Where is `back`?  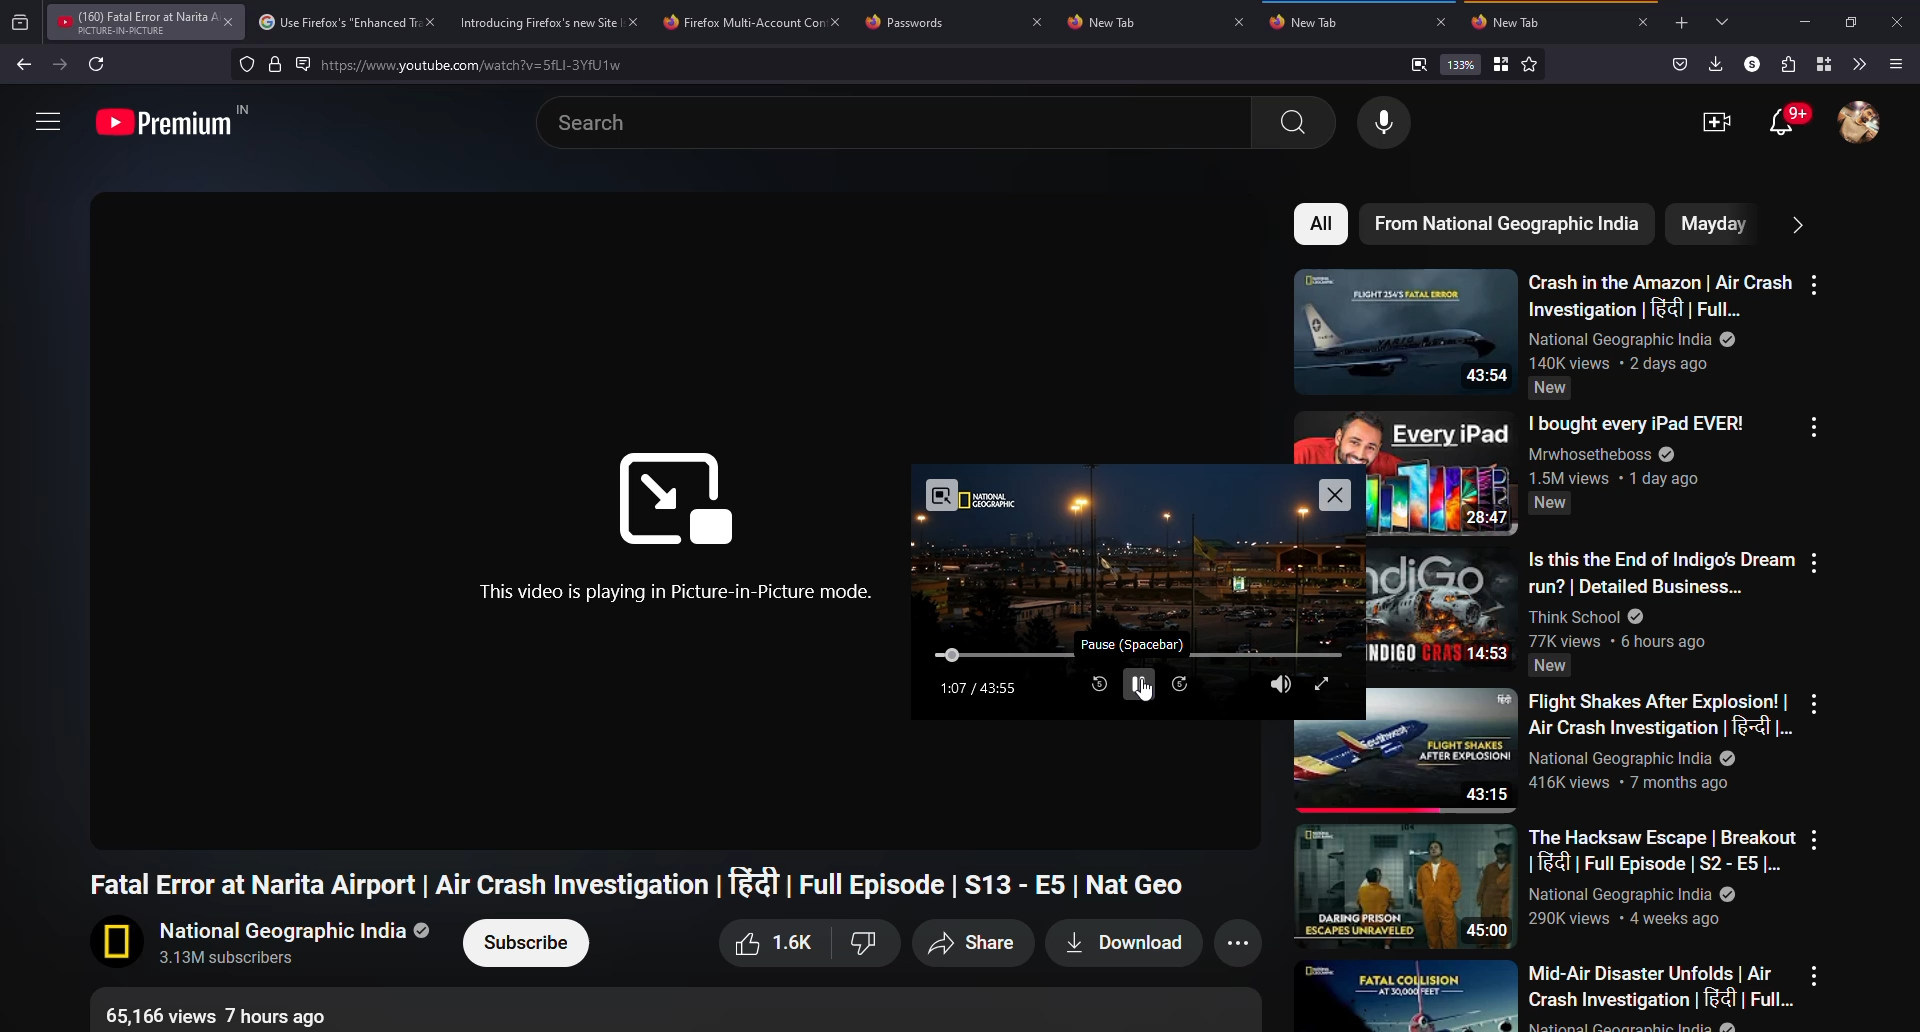
back is located at coordinates (24, 66).